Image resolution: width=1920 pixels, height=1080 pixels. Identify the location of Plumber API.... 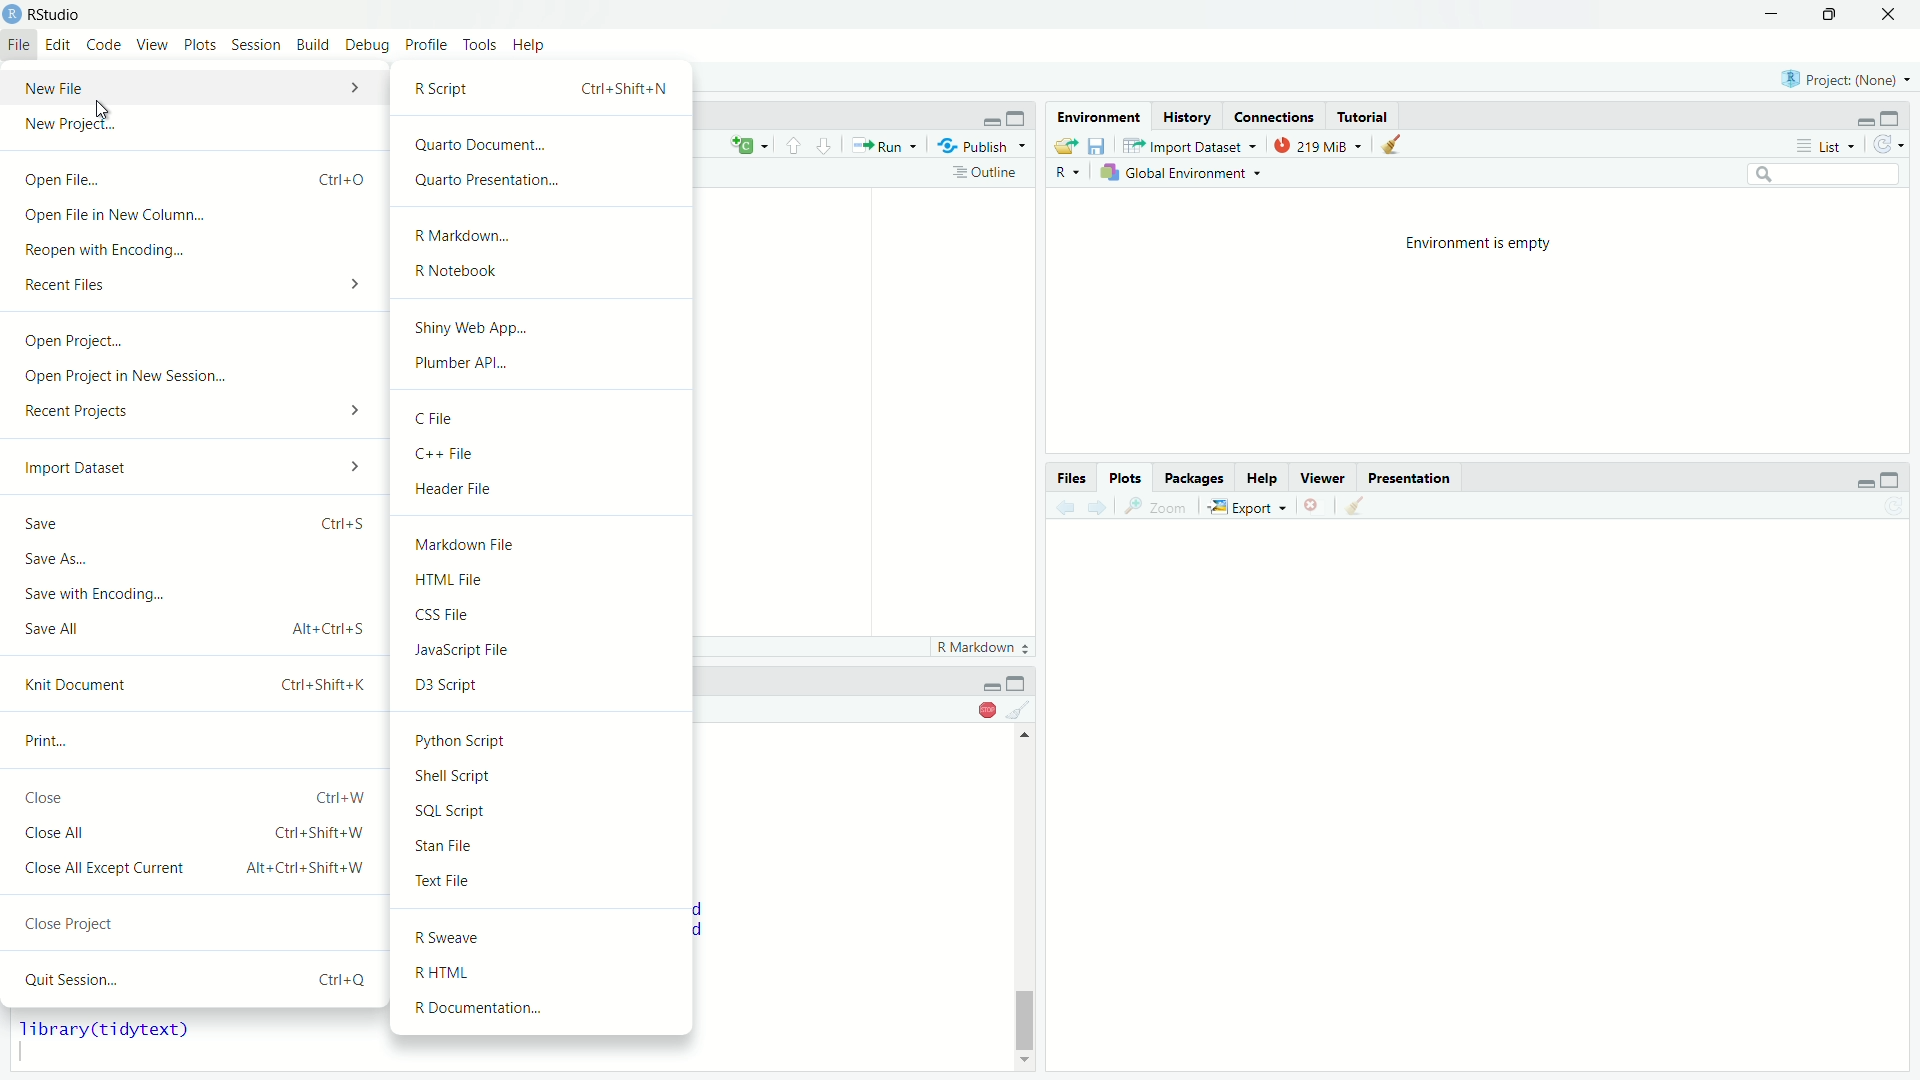
(543, 361).